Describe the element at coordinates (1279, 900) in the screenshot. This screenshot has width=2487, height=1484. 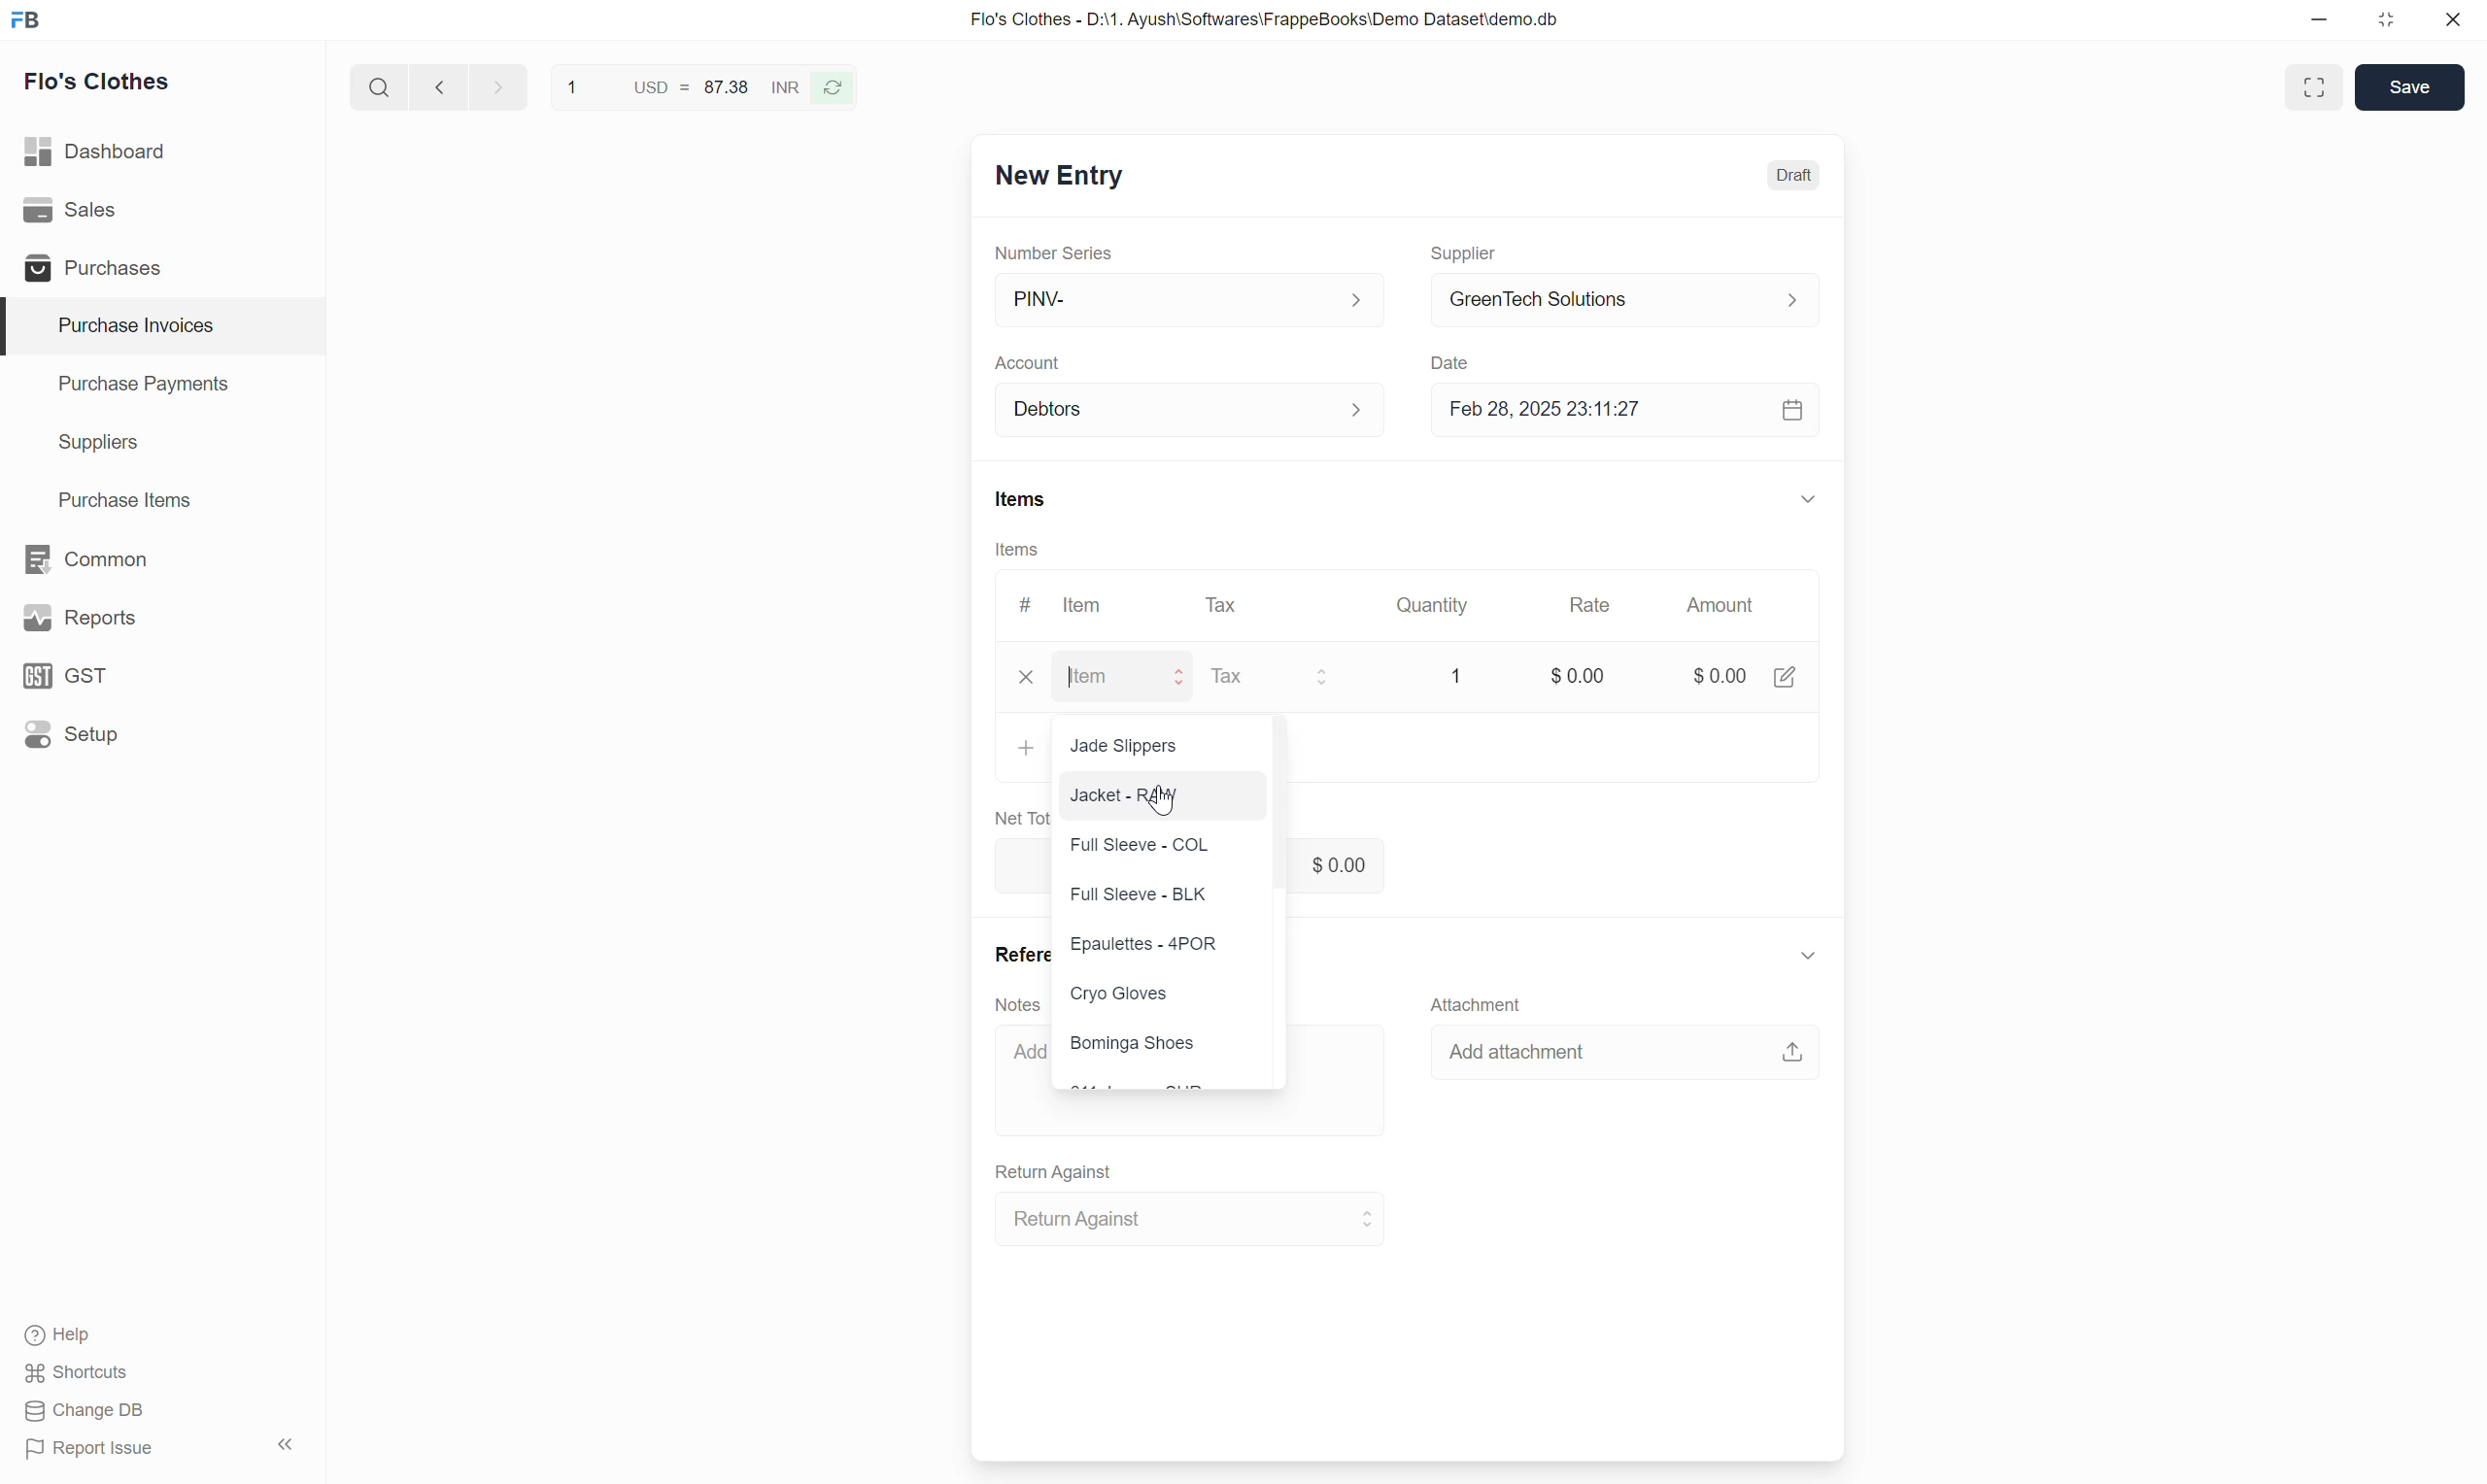
I see `Vertical slide bar` at that location.